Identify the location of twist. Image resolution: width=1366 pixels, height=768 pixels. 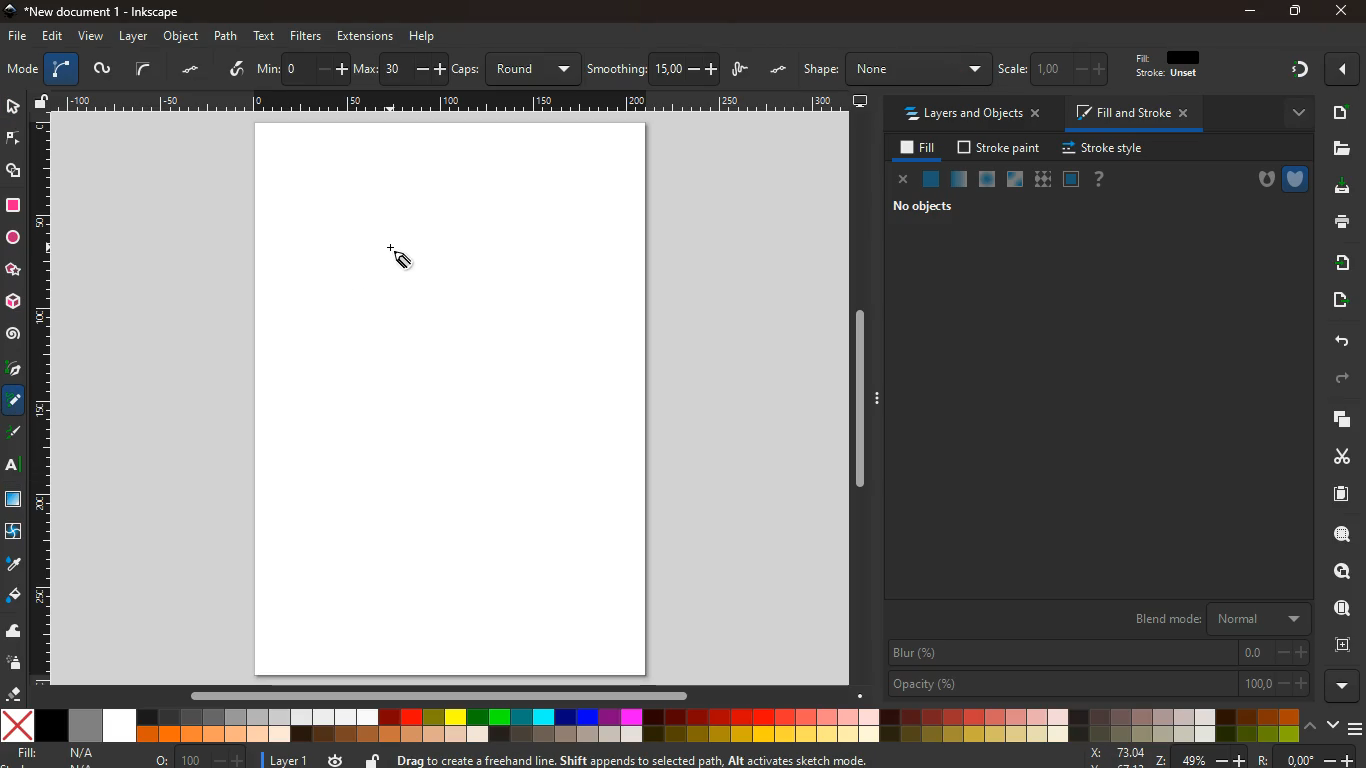
(12, 534).